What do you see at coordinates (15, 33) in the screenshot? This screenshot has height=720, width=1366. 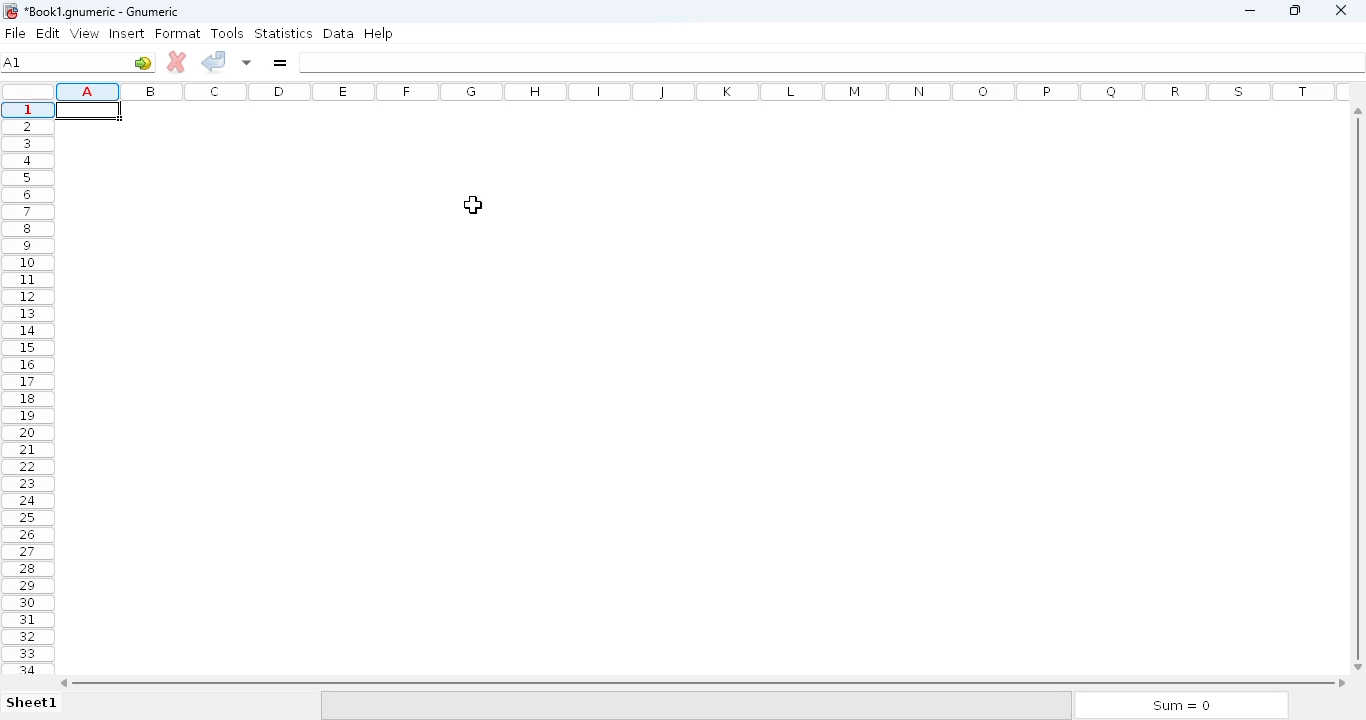 I see `file` at bounding box center [15, 33].